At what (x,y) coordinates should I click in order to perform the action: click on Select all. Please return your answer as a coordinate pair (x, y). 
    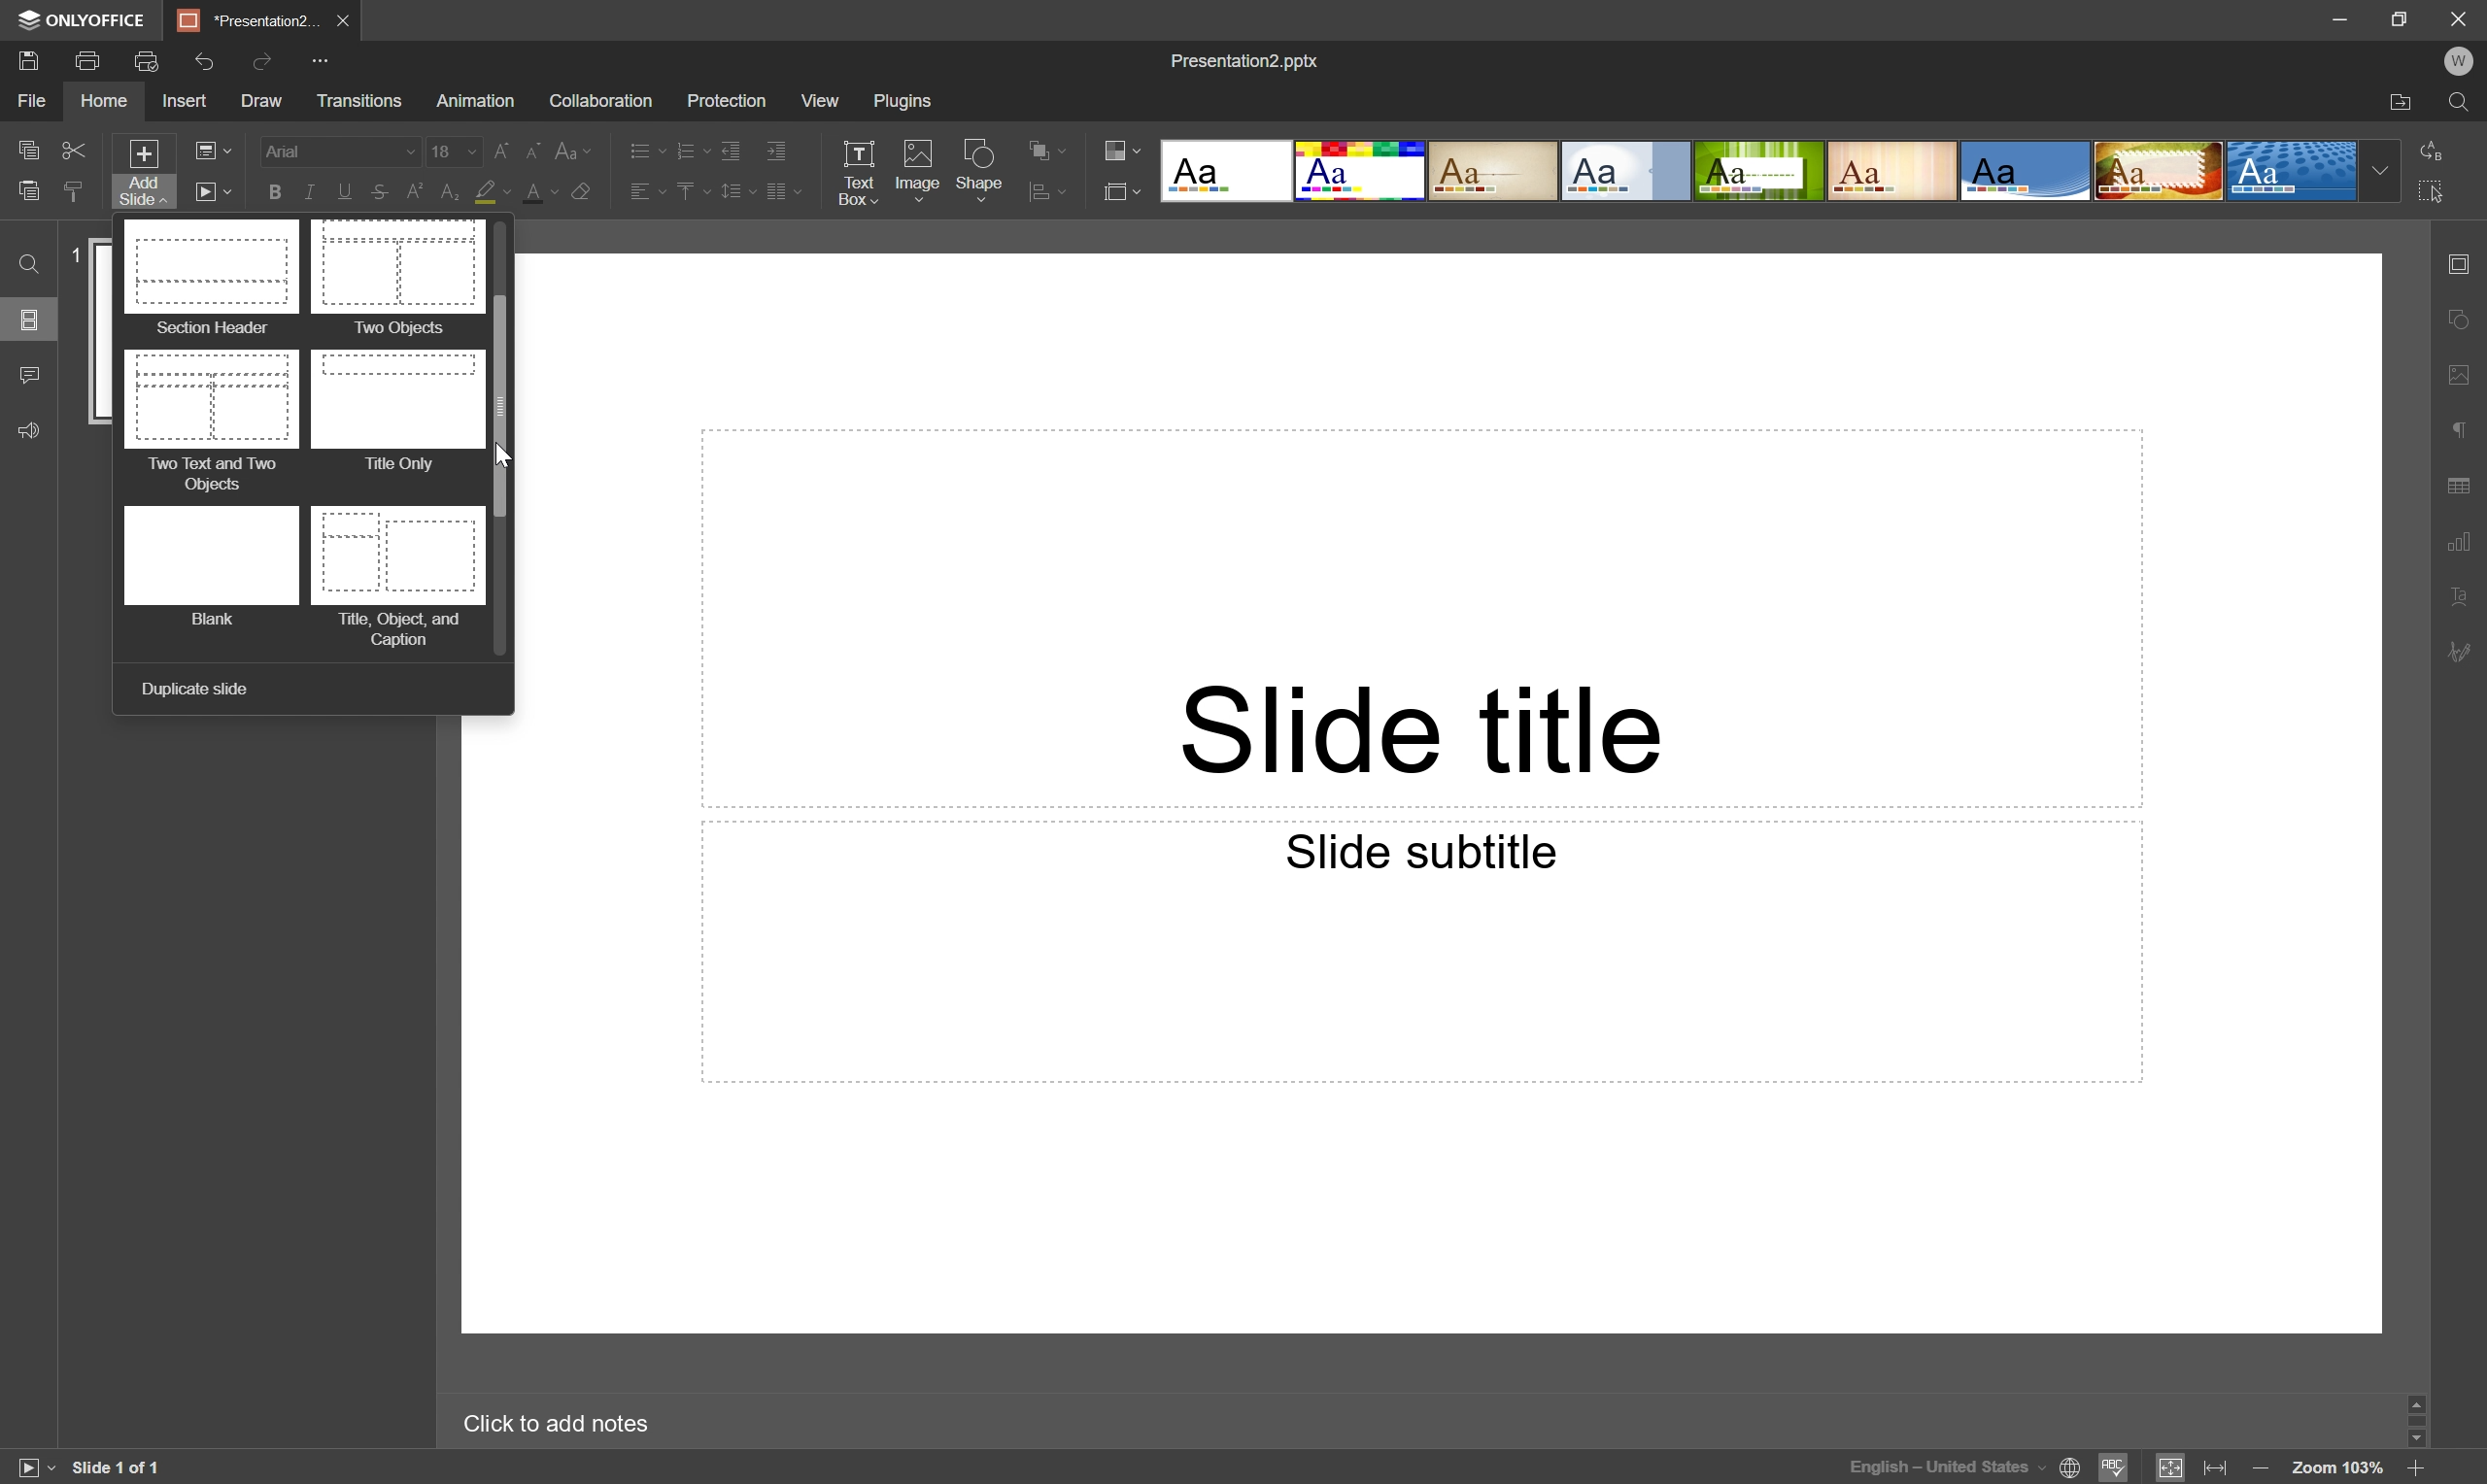
    Looking at the image, I should click on (2433, 187).